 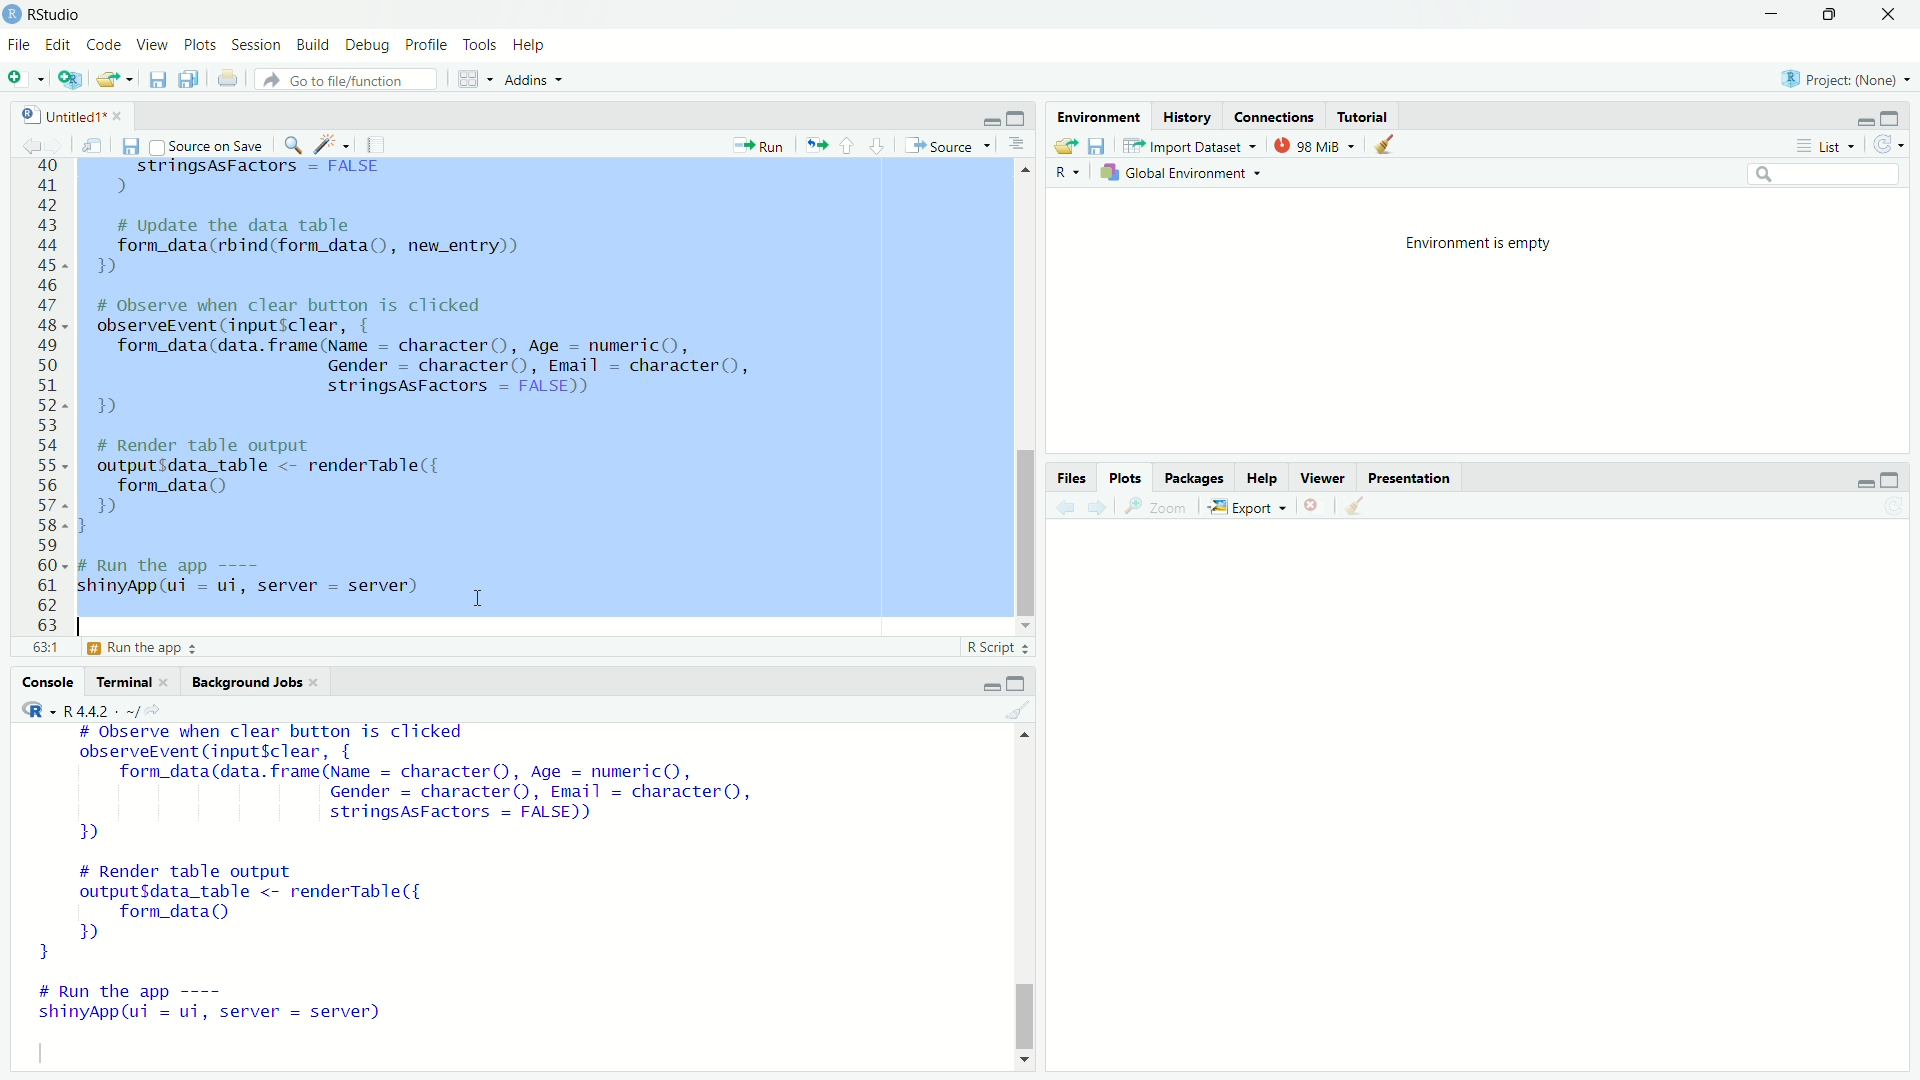 I want to click on next plot, so click(x=1098, y=508).